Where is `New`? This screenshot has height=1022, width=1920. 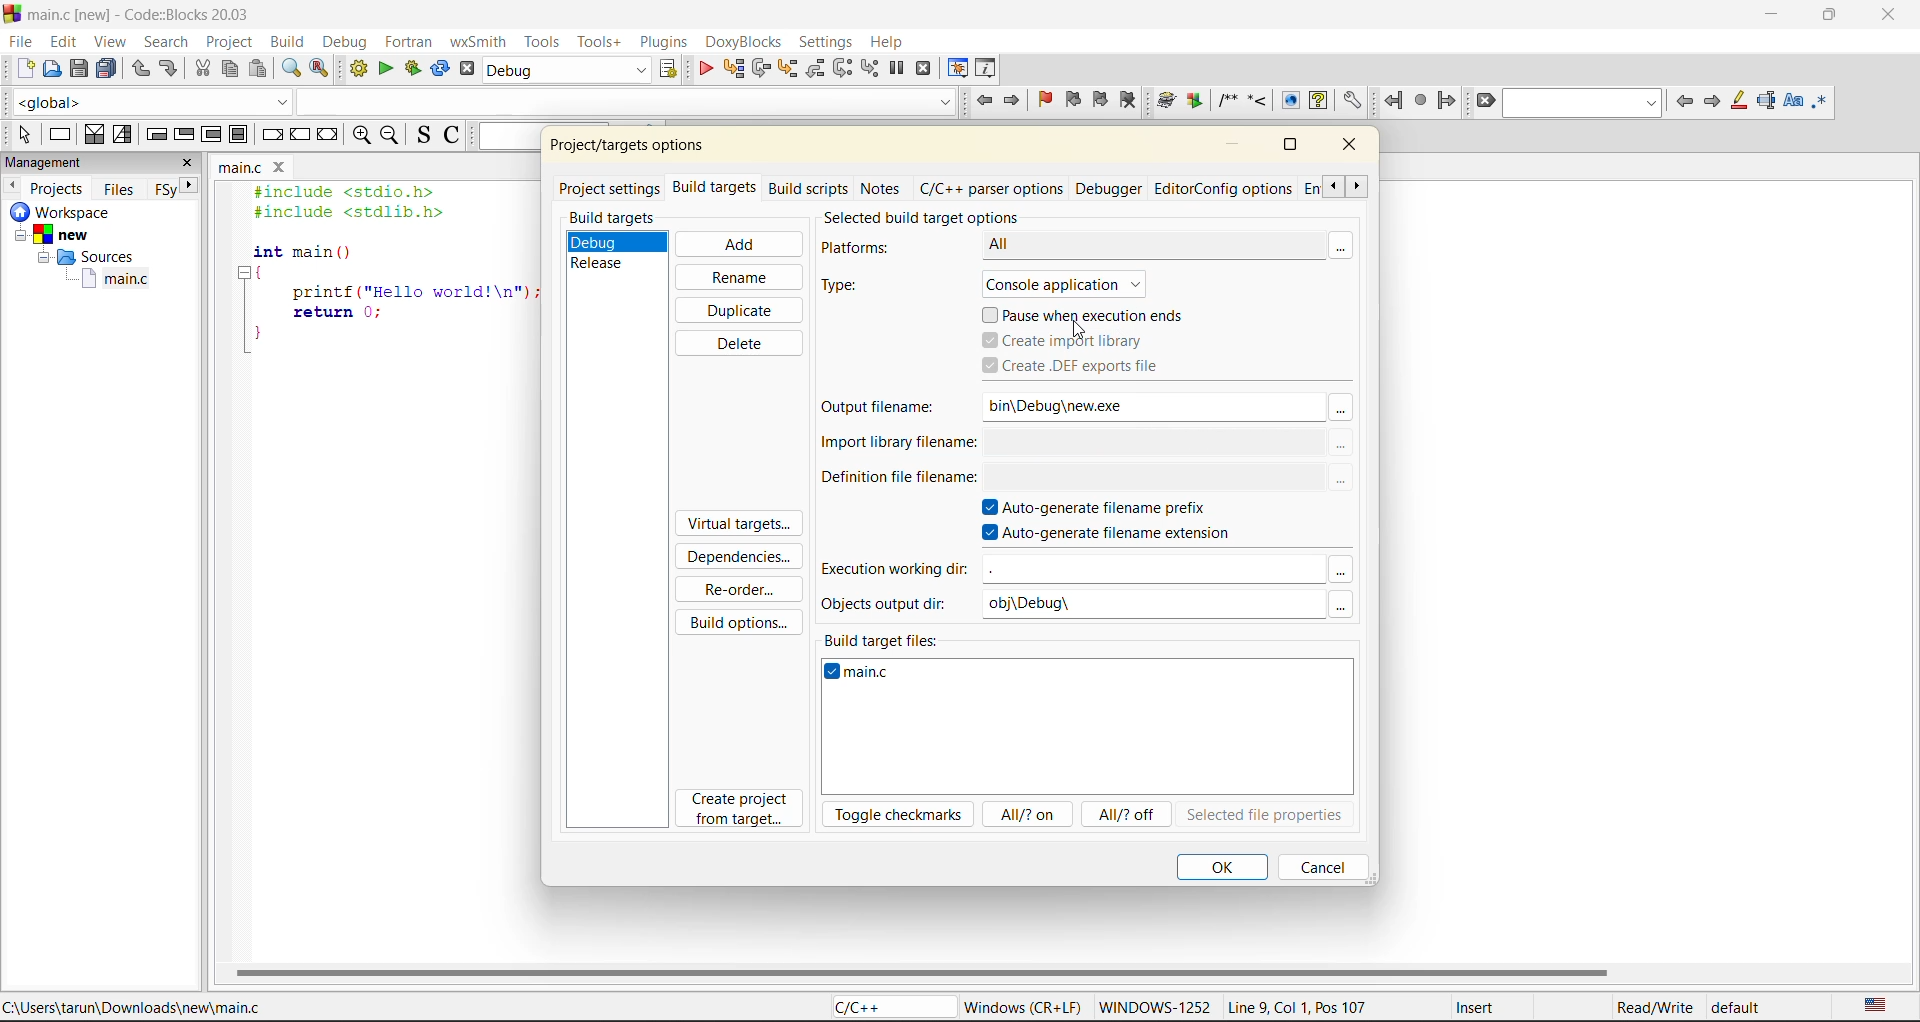
New is located at coordinates (65, 235).